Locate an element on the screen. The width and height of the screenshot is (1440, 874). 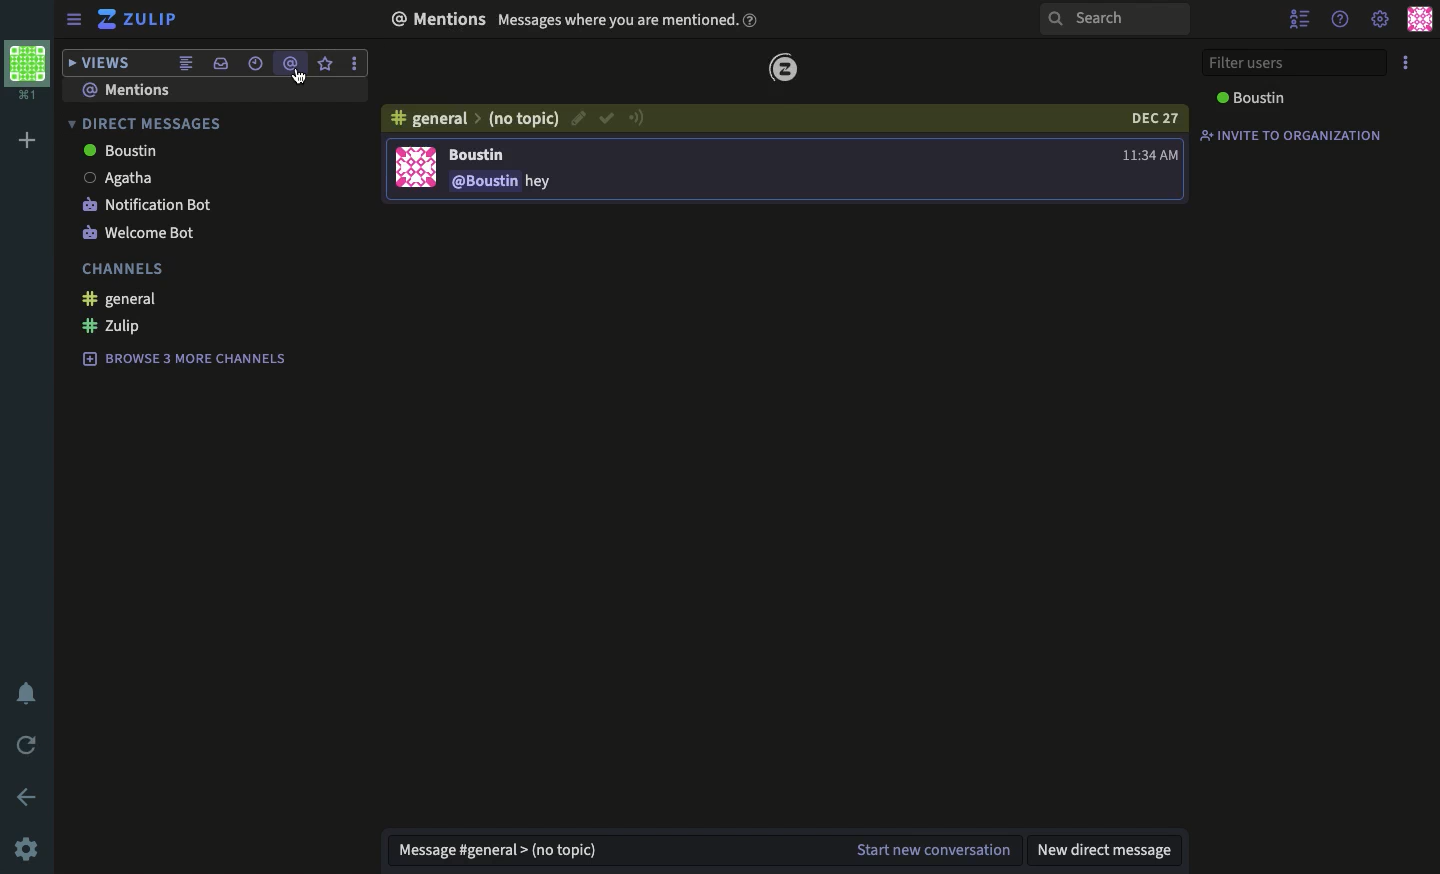
zulip is located at coordinates (787, 68).